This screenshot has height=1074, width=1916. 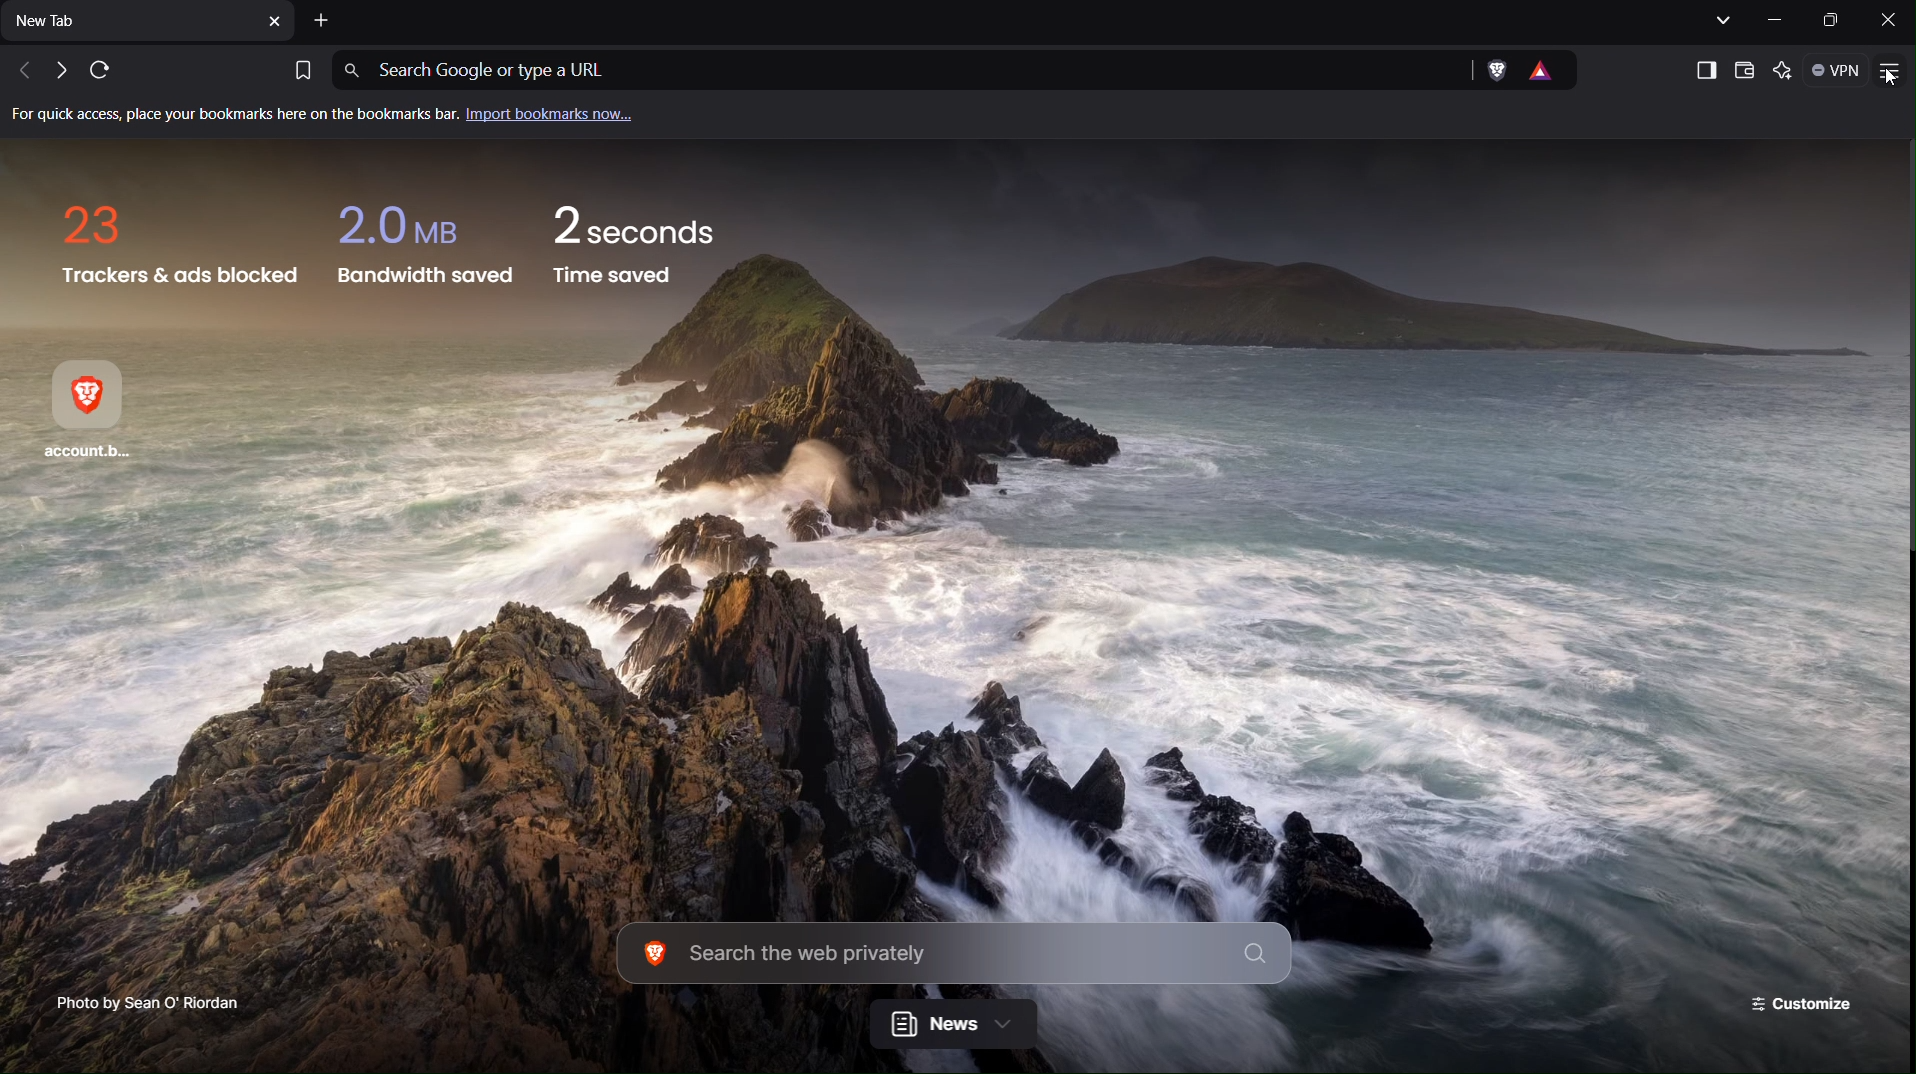 I want to click on Address bar, so click(x=894, y=71).